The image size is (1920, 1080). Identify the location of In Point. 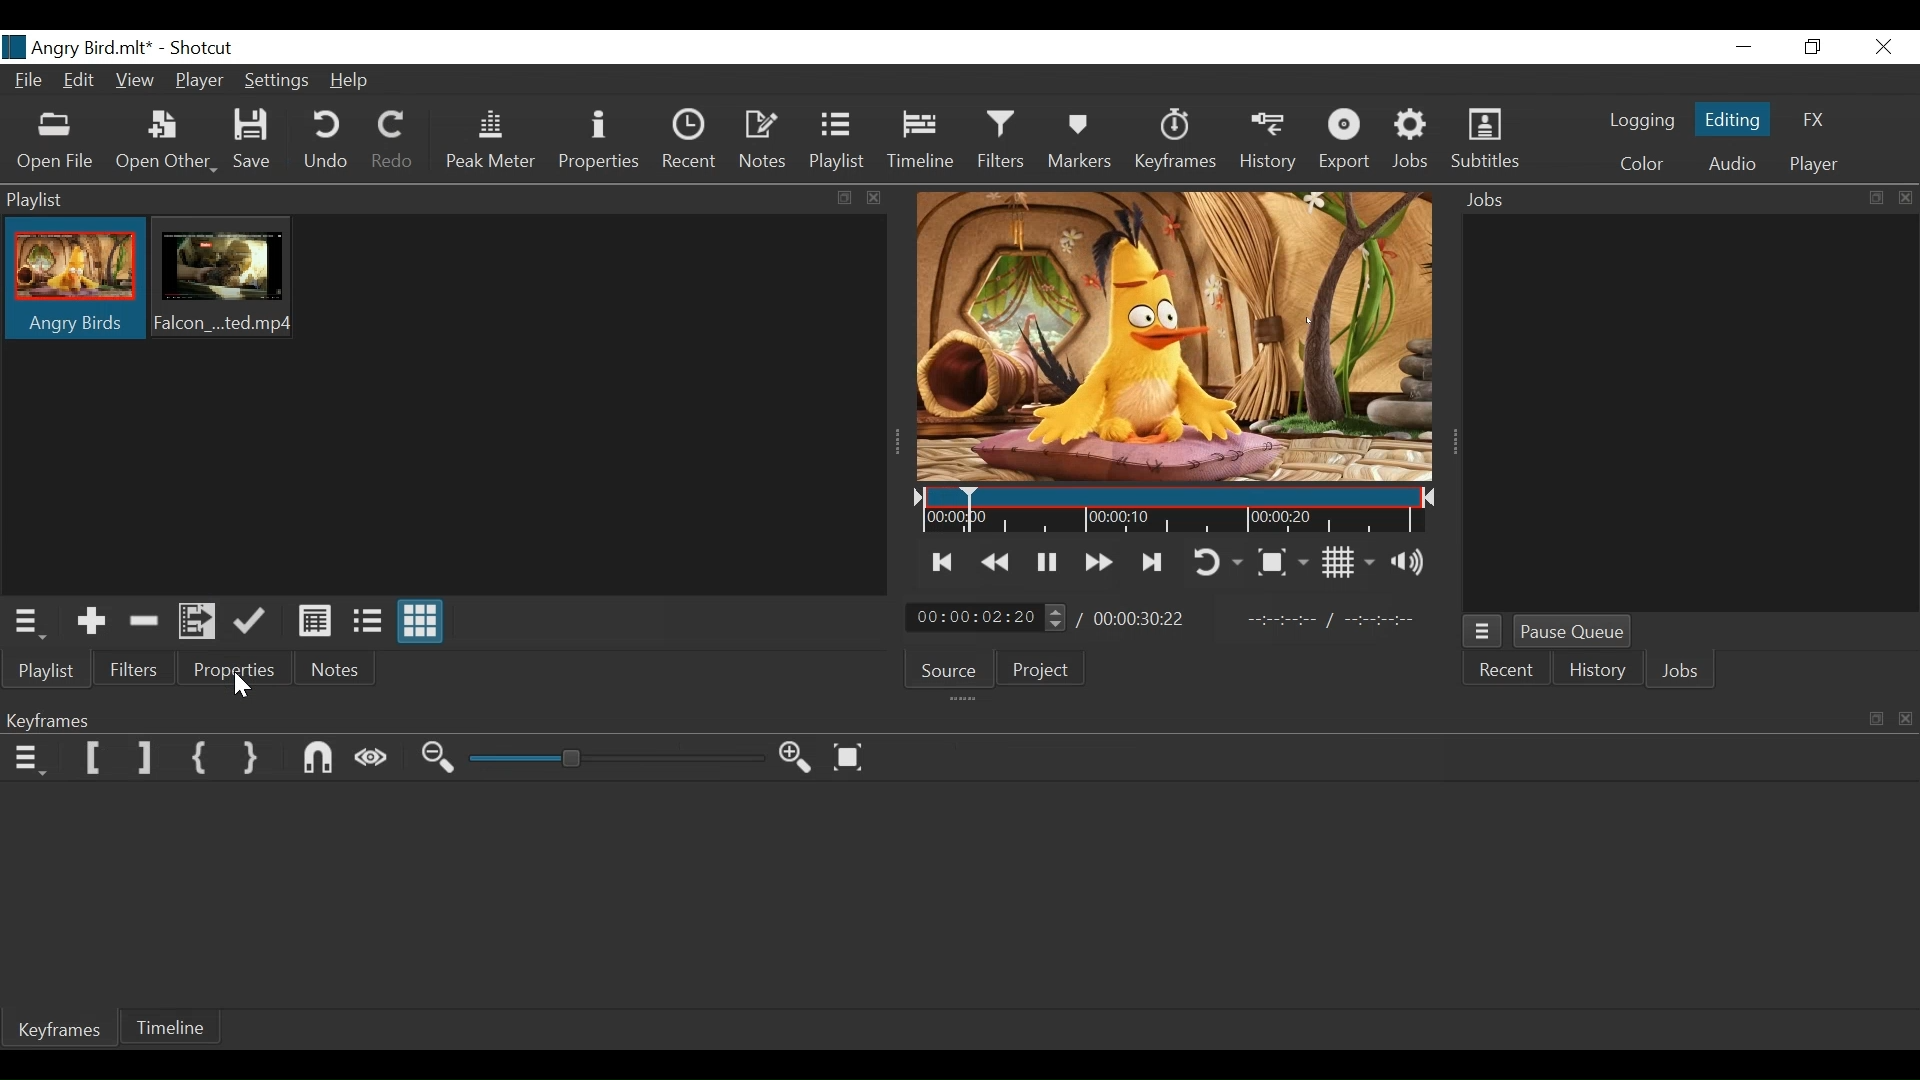
(1333, 617).